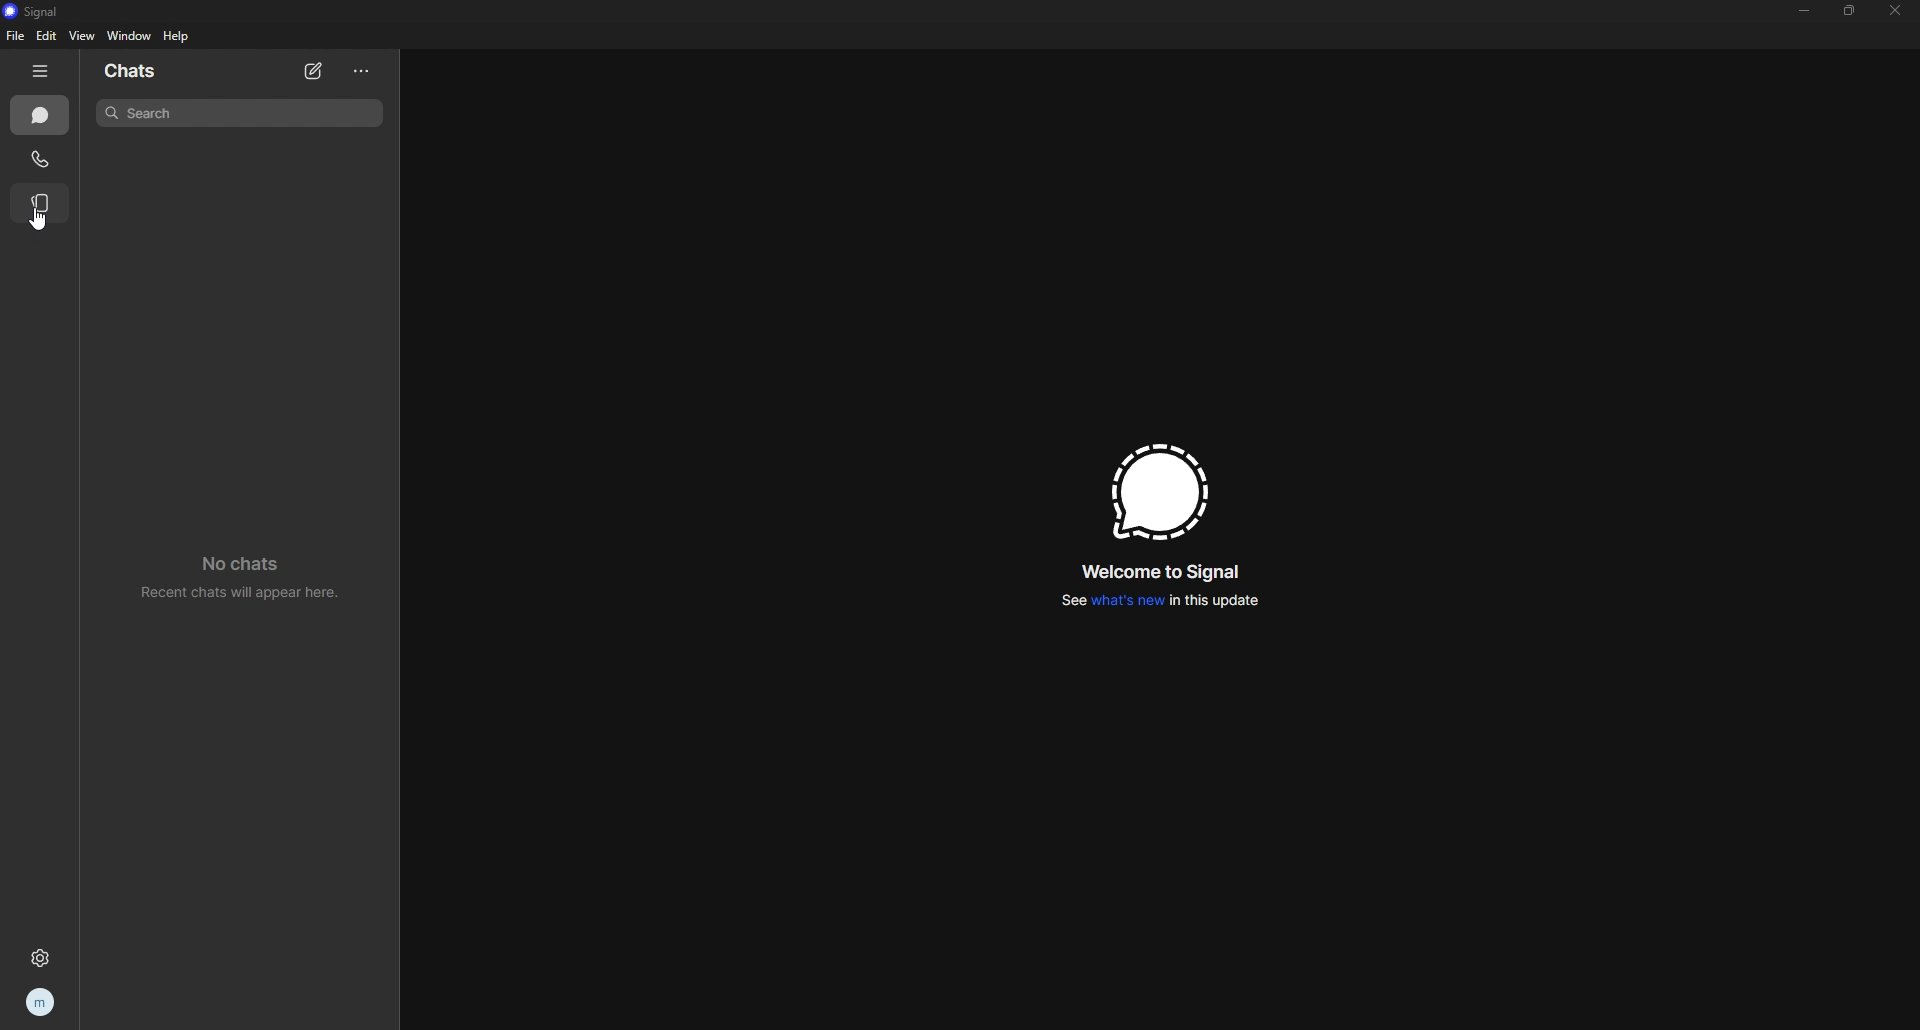 The height and width of the screenshot is (1030, 1920). Describe the element at coordinates (1851, 12) in the screenshot. I see `resize` at that location.